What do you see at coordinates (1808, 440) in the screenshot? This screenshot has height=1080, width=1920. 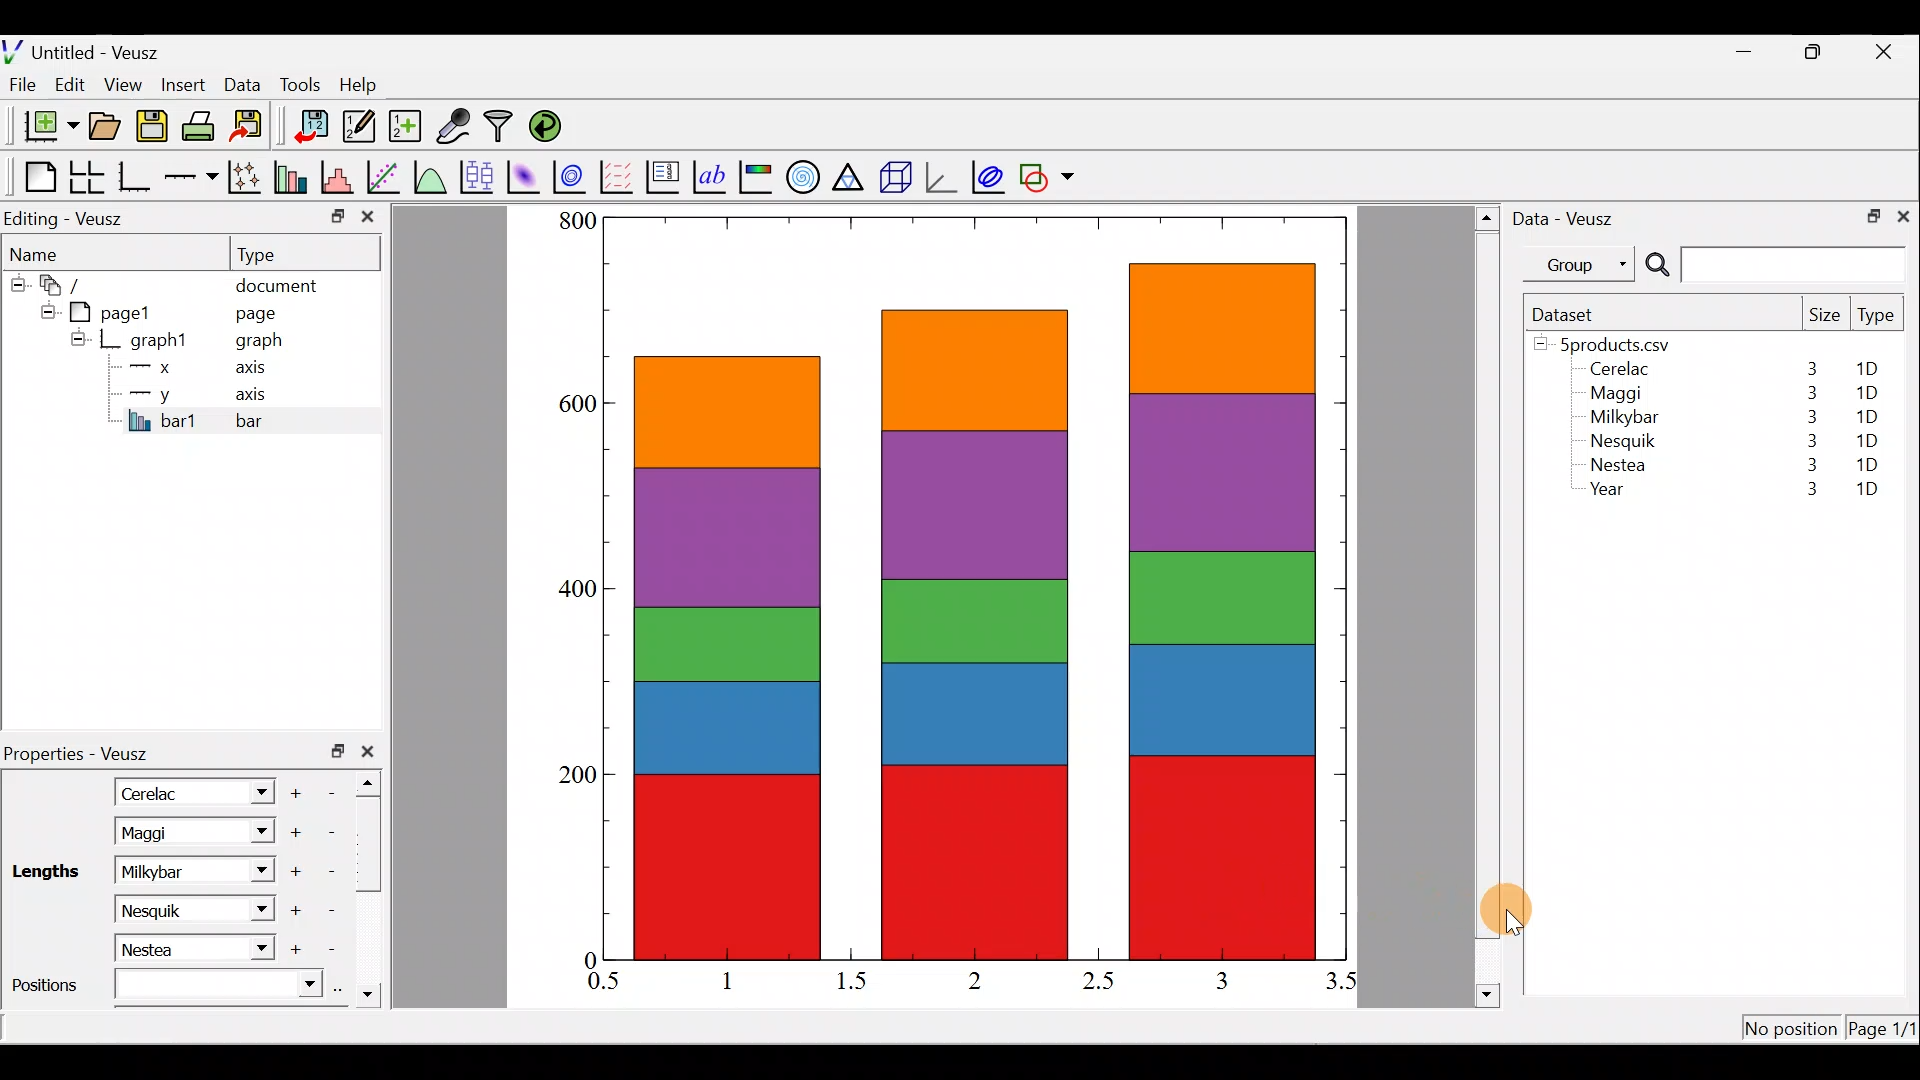 I see `3` at bounding box center [1808, 440].